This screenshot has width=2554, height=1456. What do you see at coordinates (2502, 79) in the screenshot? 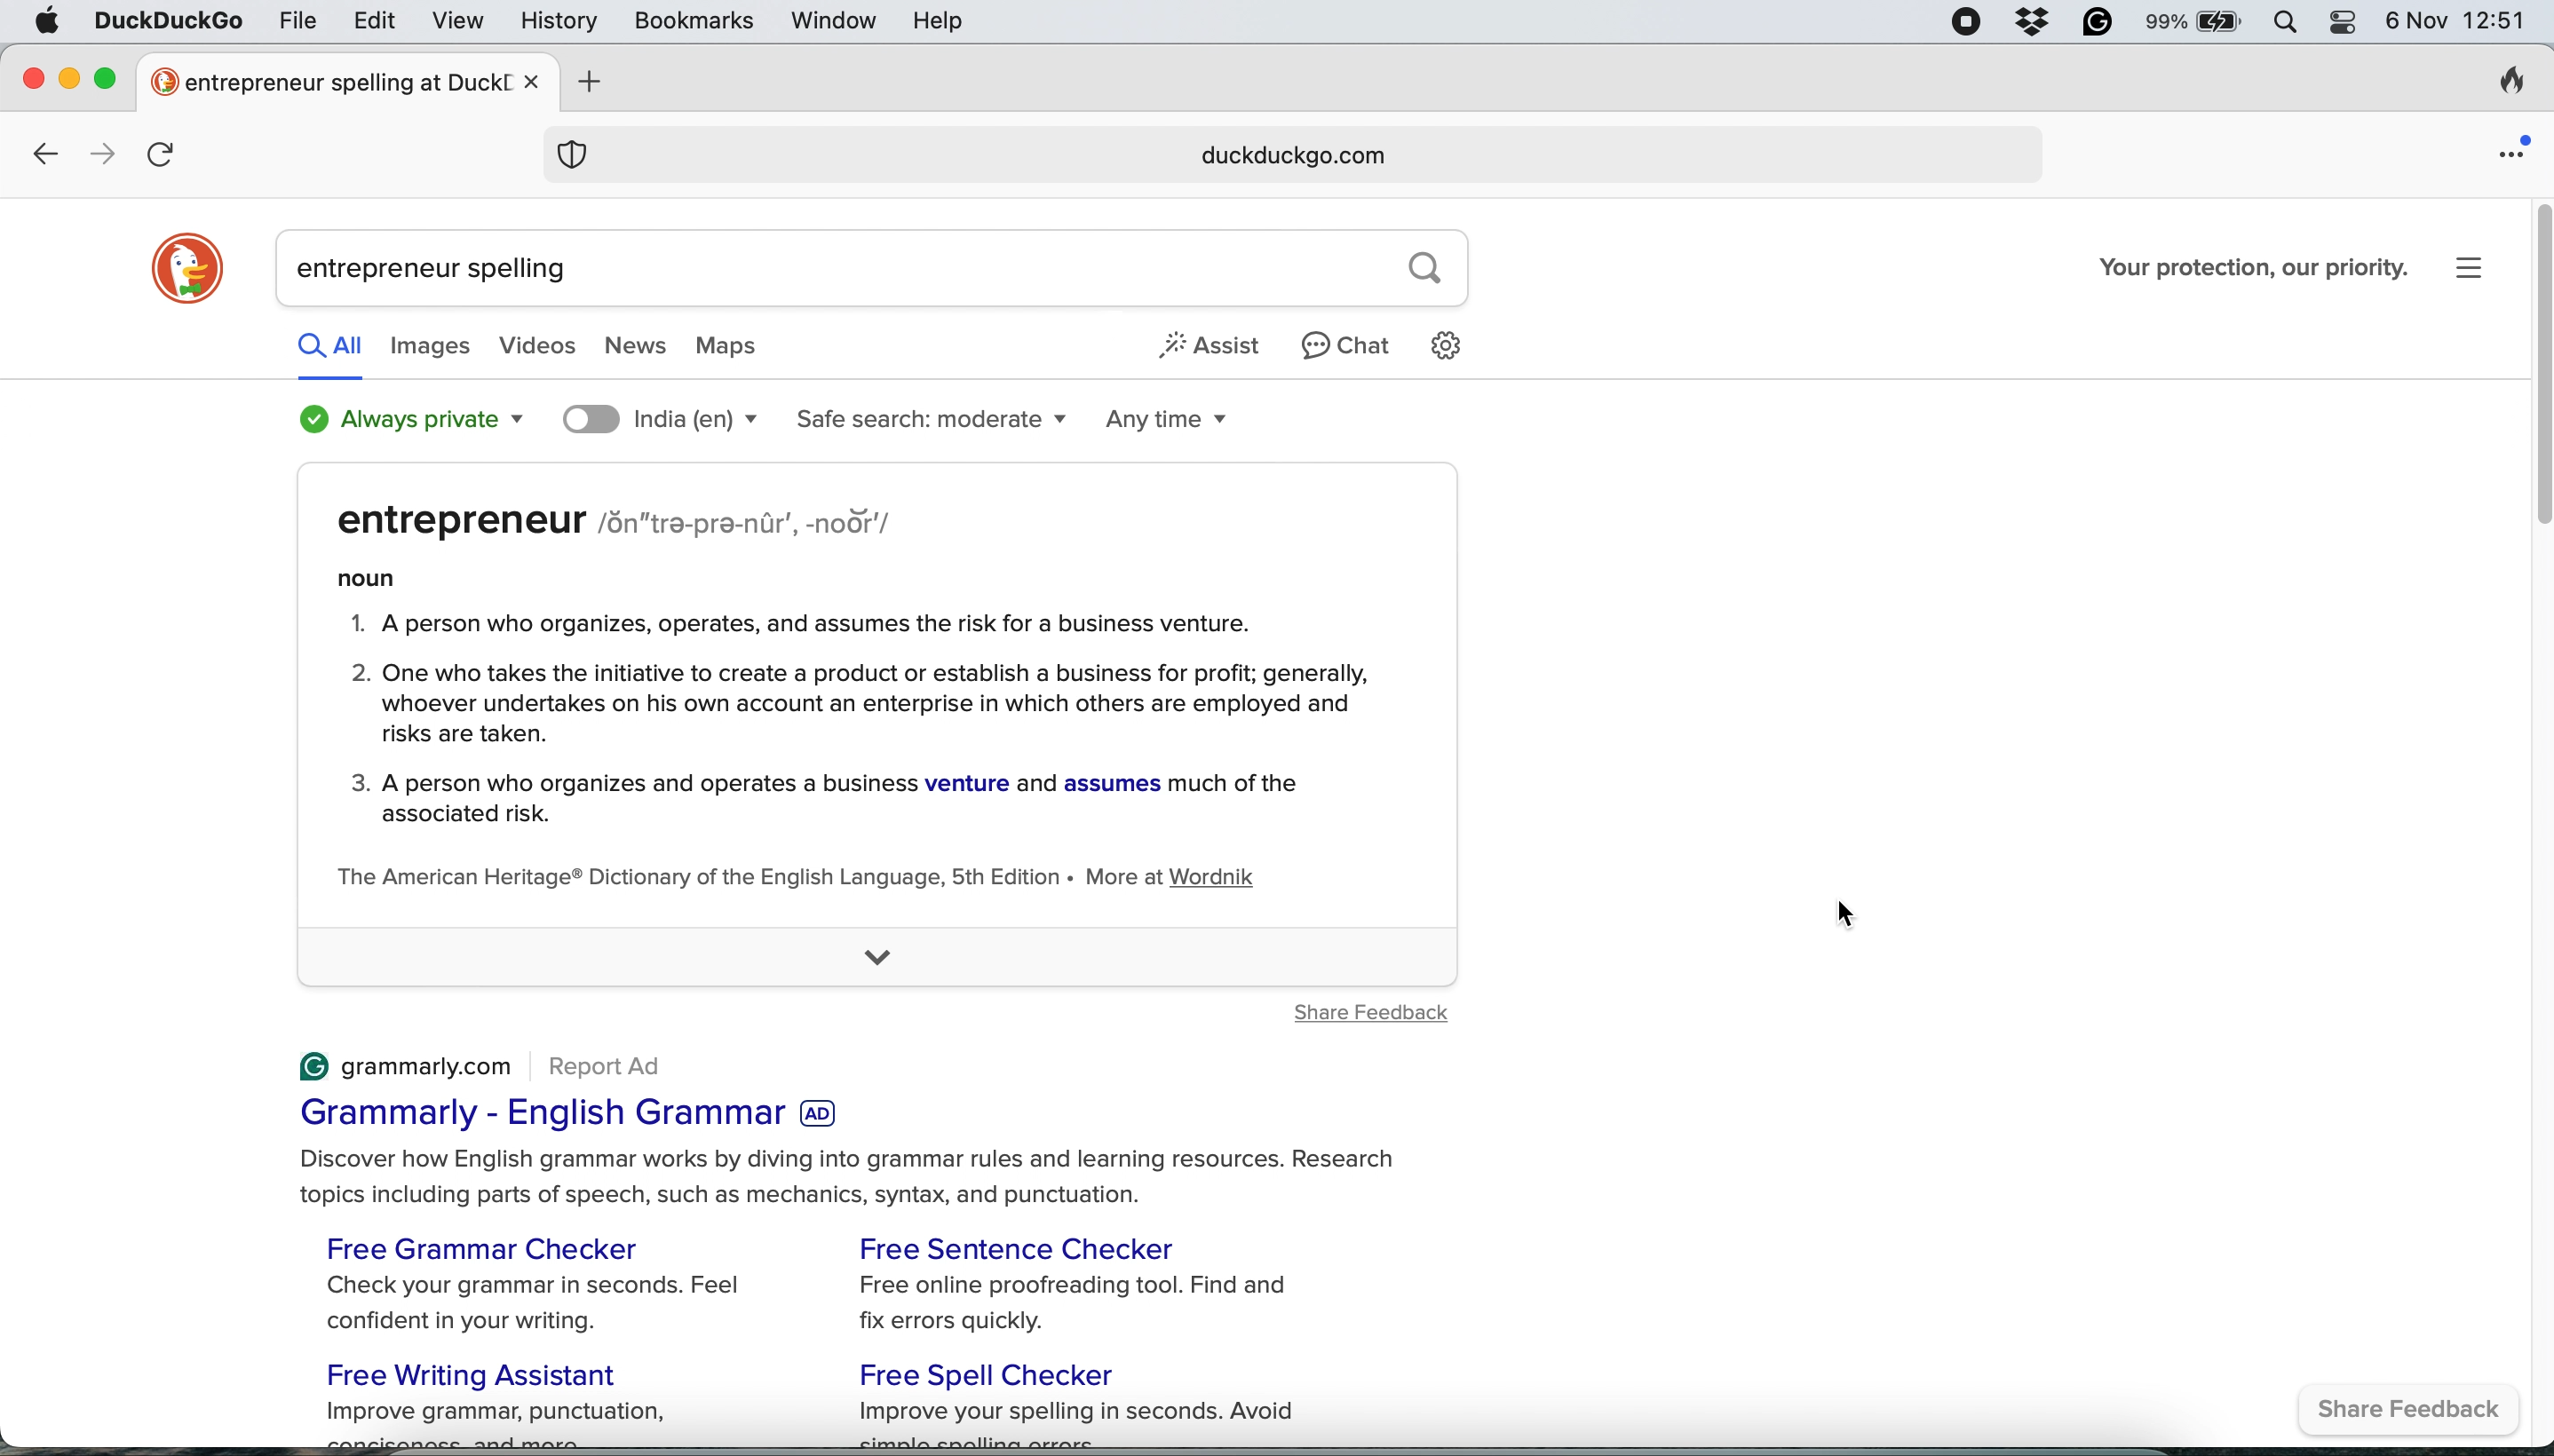
I see `clear browsing history` at bounding box center [2502, 79].